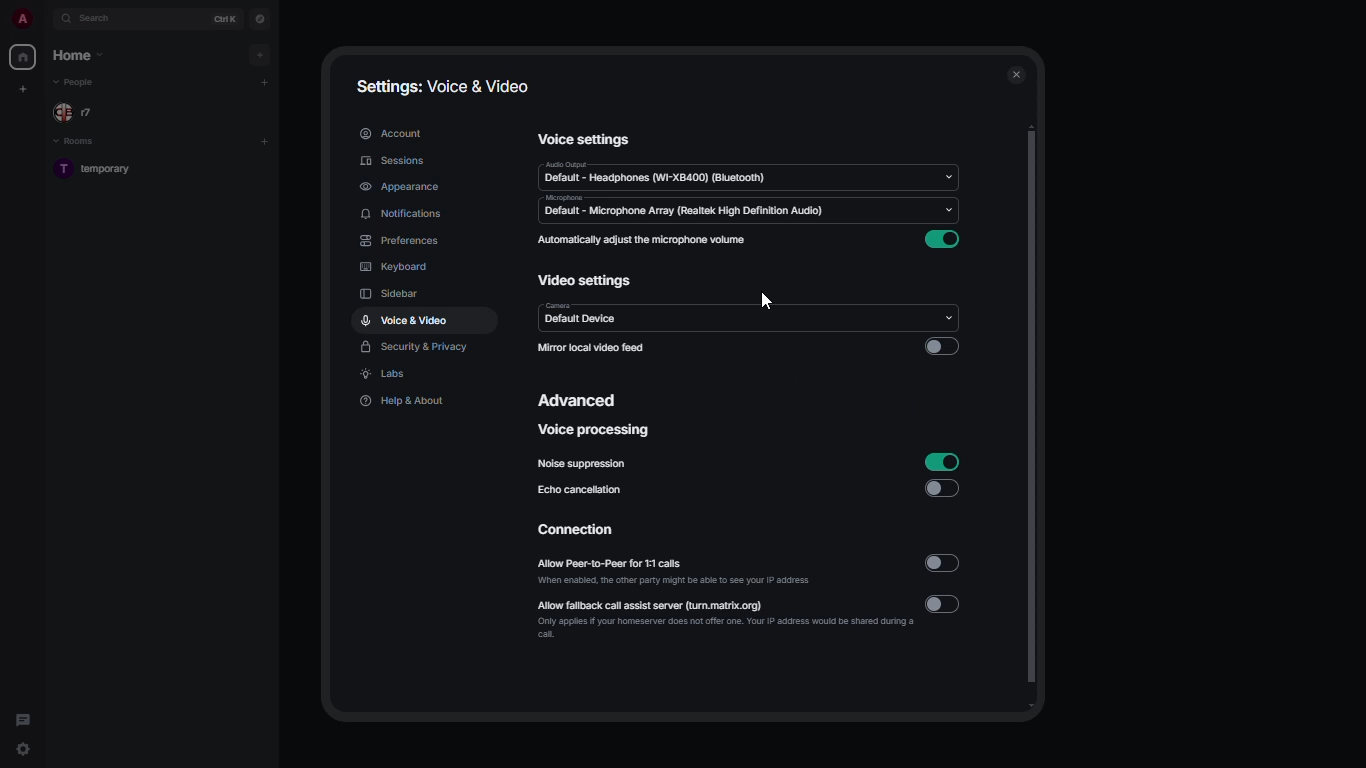  Describe the element at coordinates (950, 314) in the screenshot. I see `drop down` at that location.